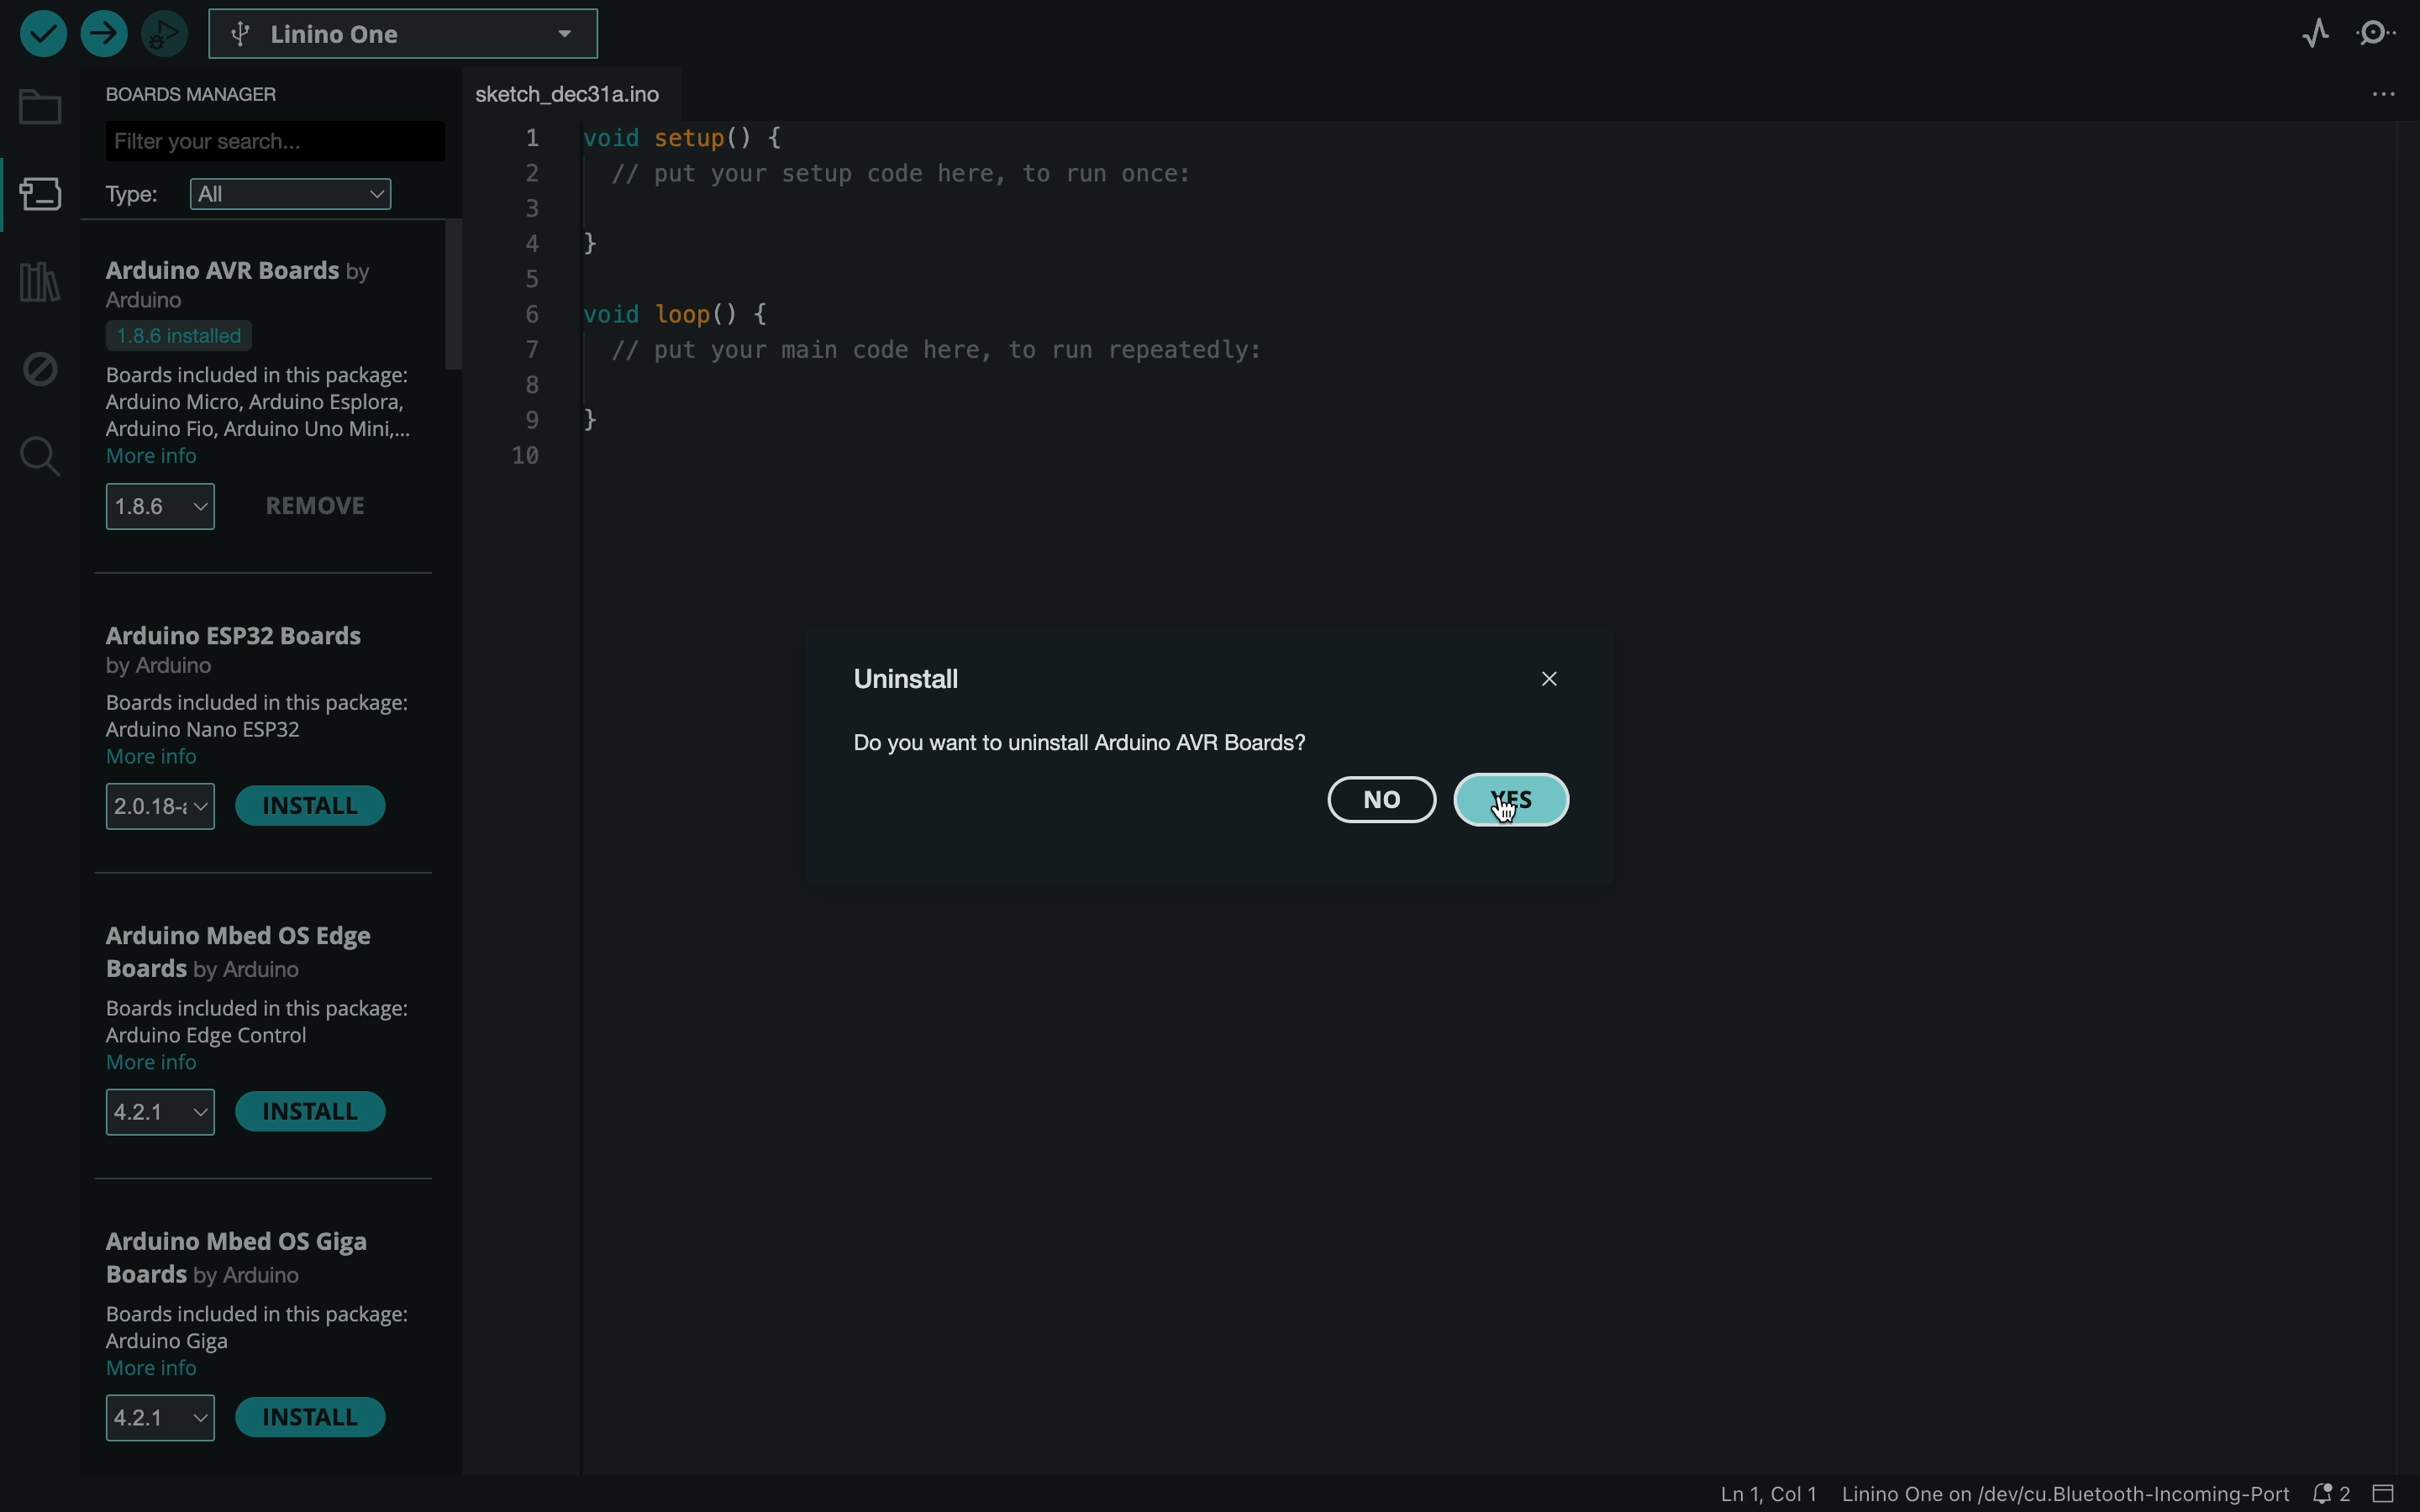 This screenshot has height=1512, width=2420. What do you see at coordinates (314, 1111) in the screenshot?
I see `install` at bounding box center [314, 1111].